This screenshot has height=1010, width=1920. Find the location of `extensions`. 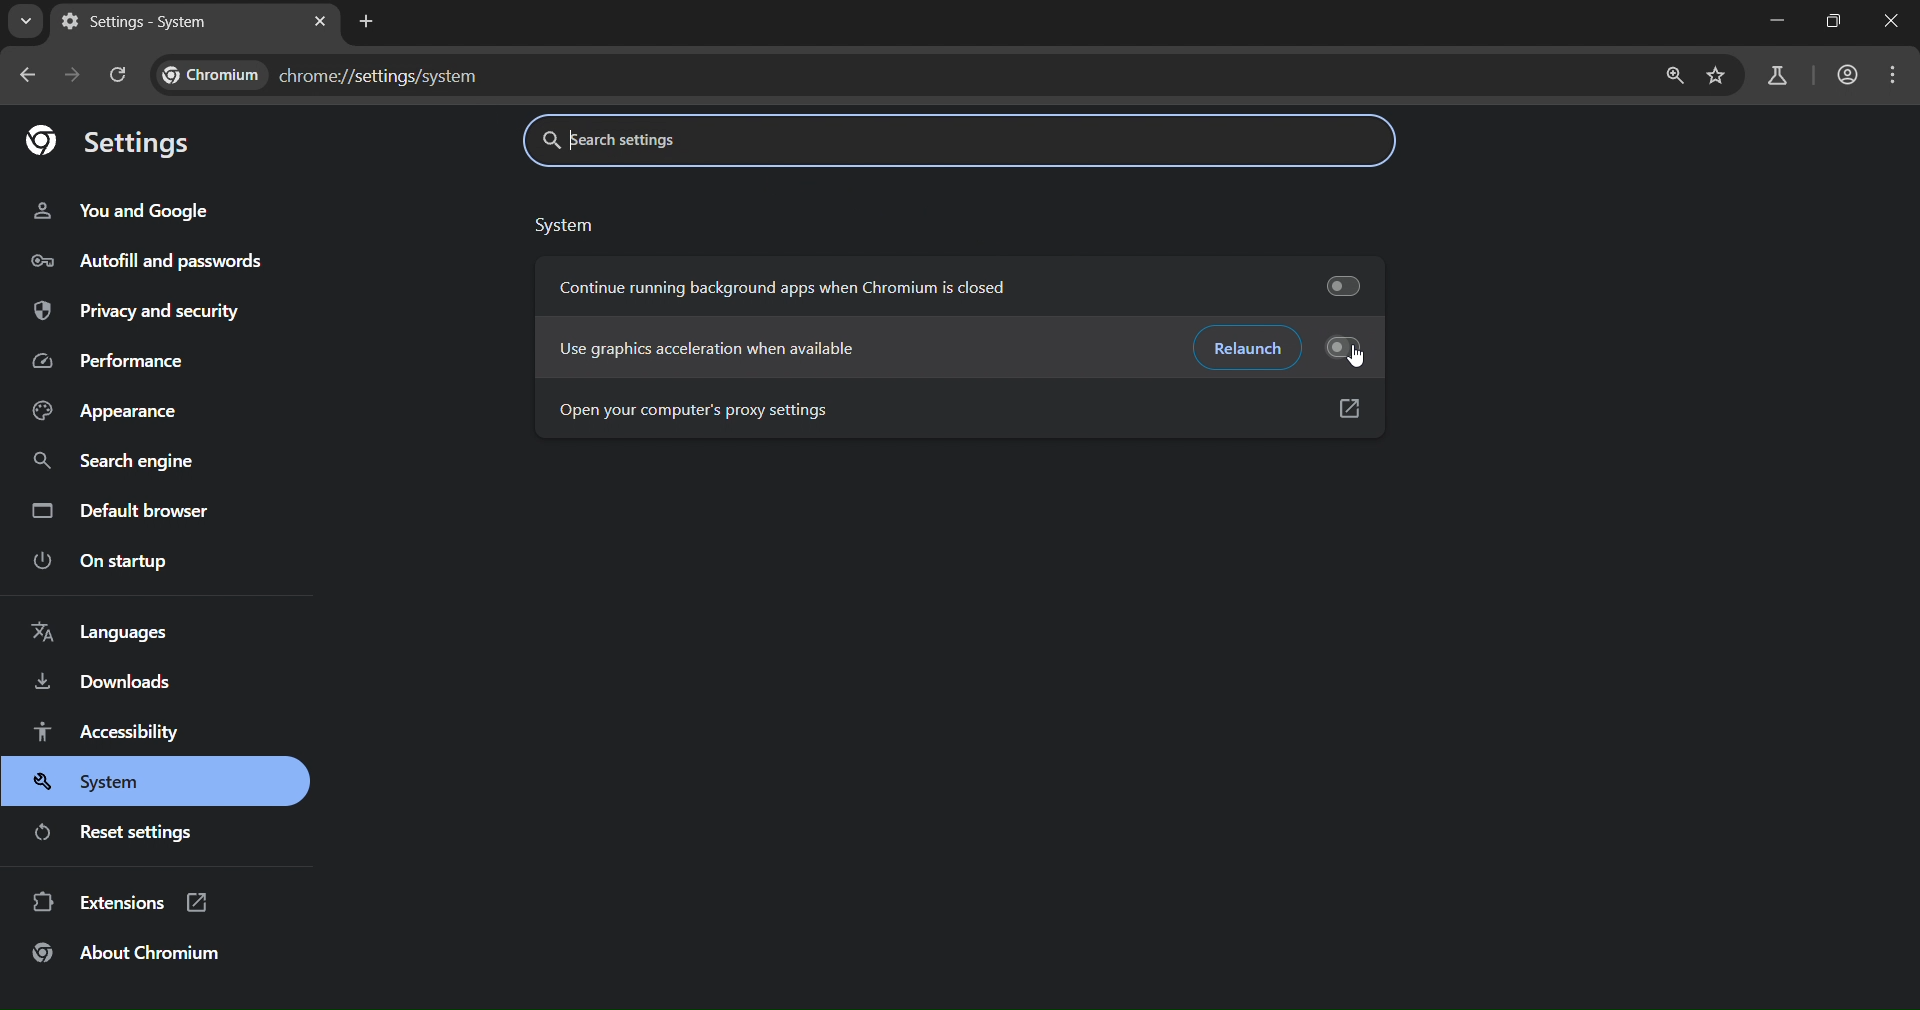

extensions is located at coordinates (121, 900).